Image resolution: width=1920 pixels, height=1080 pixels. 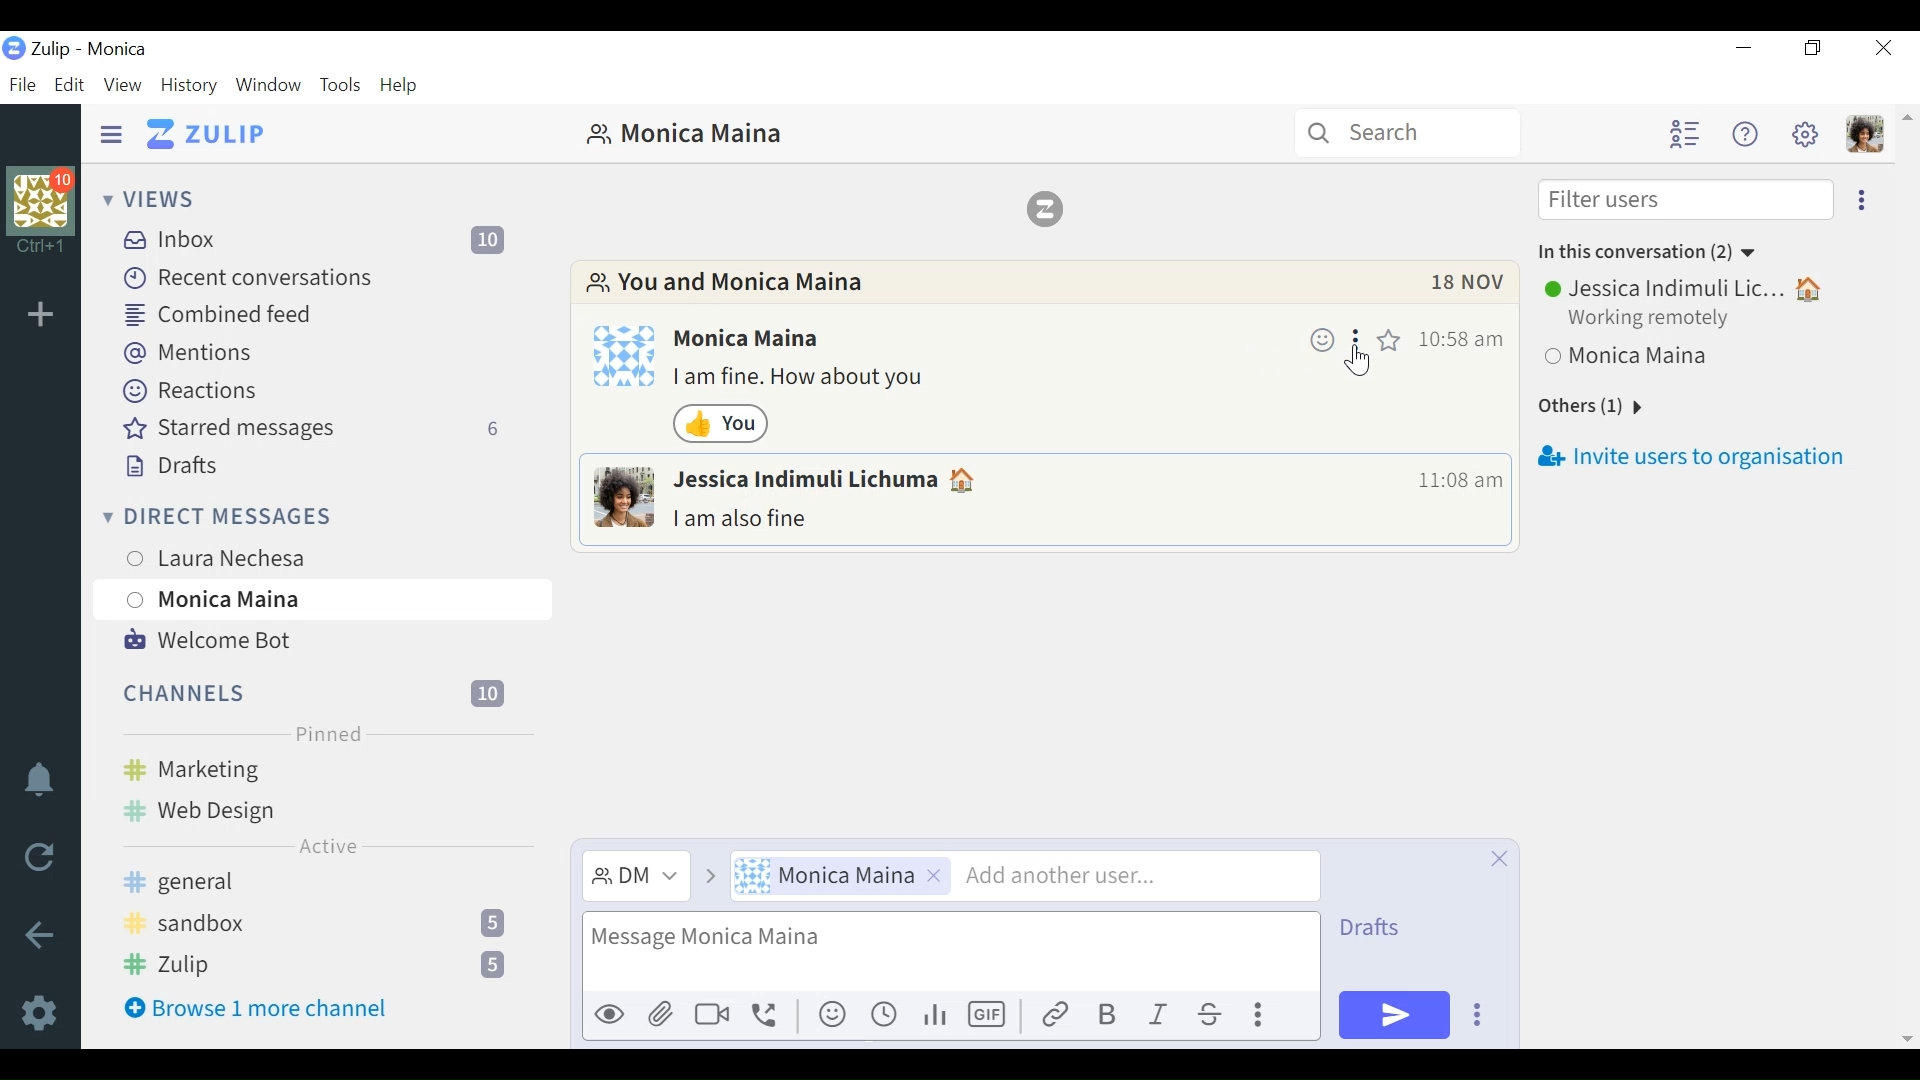 I want to click on Active, so click(x=328, y=846).